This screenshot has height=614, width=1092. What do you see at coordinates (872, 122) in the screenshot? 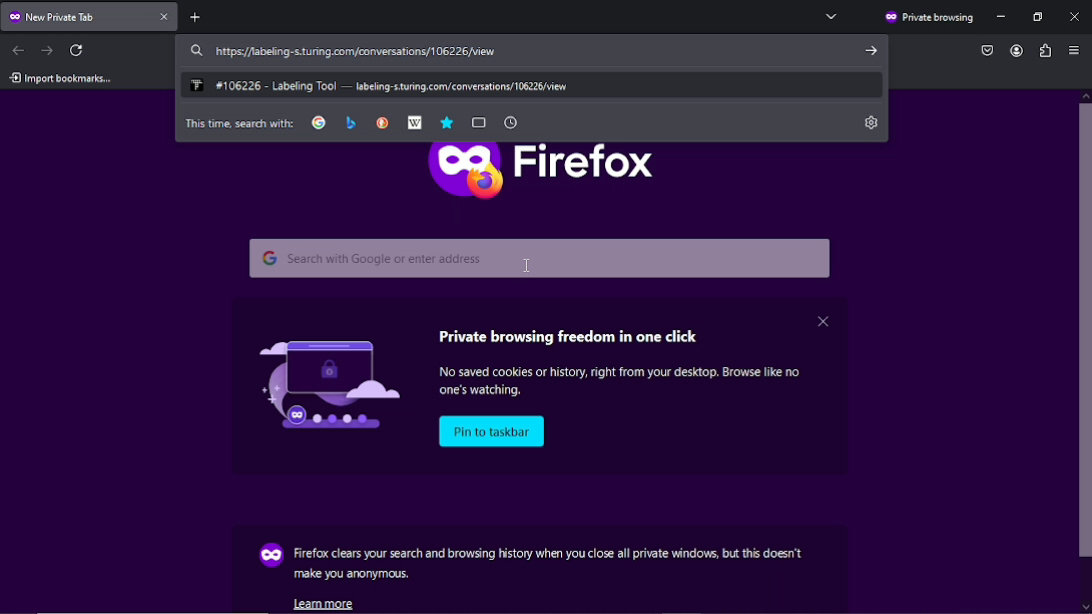
I see `change search settings` at bounding box center [872, 122].